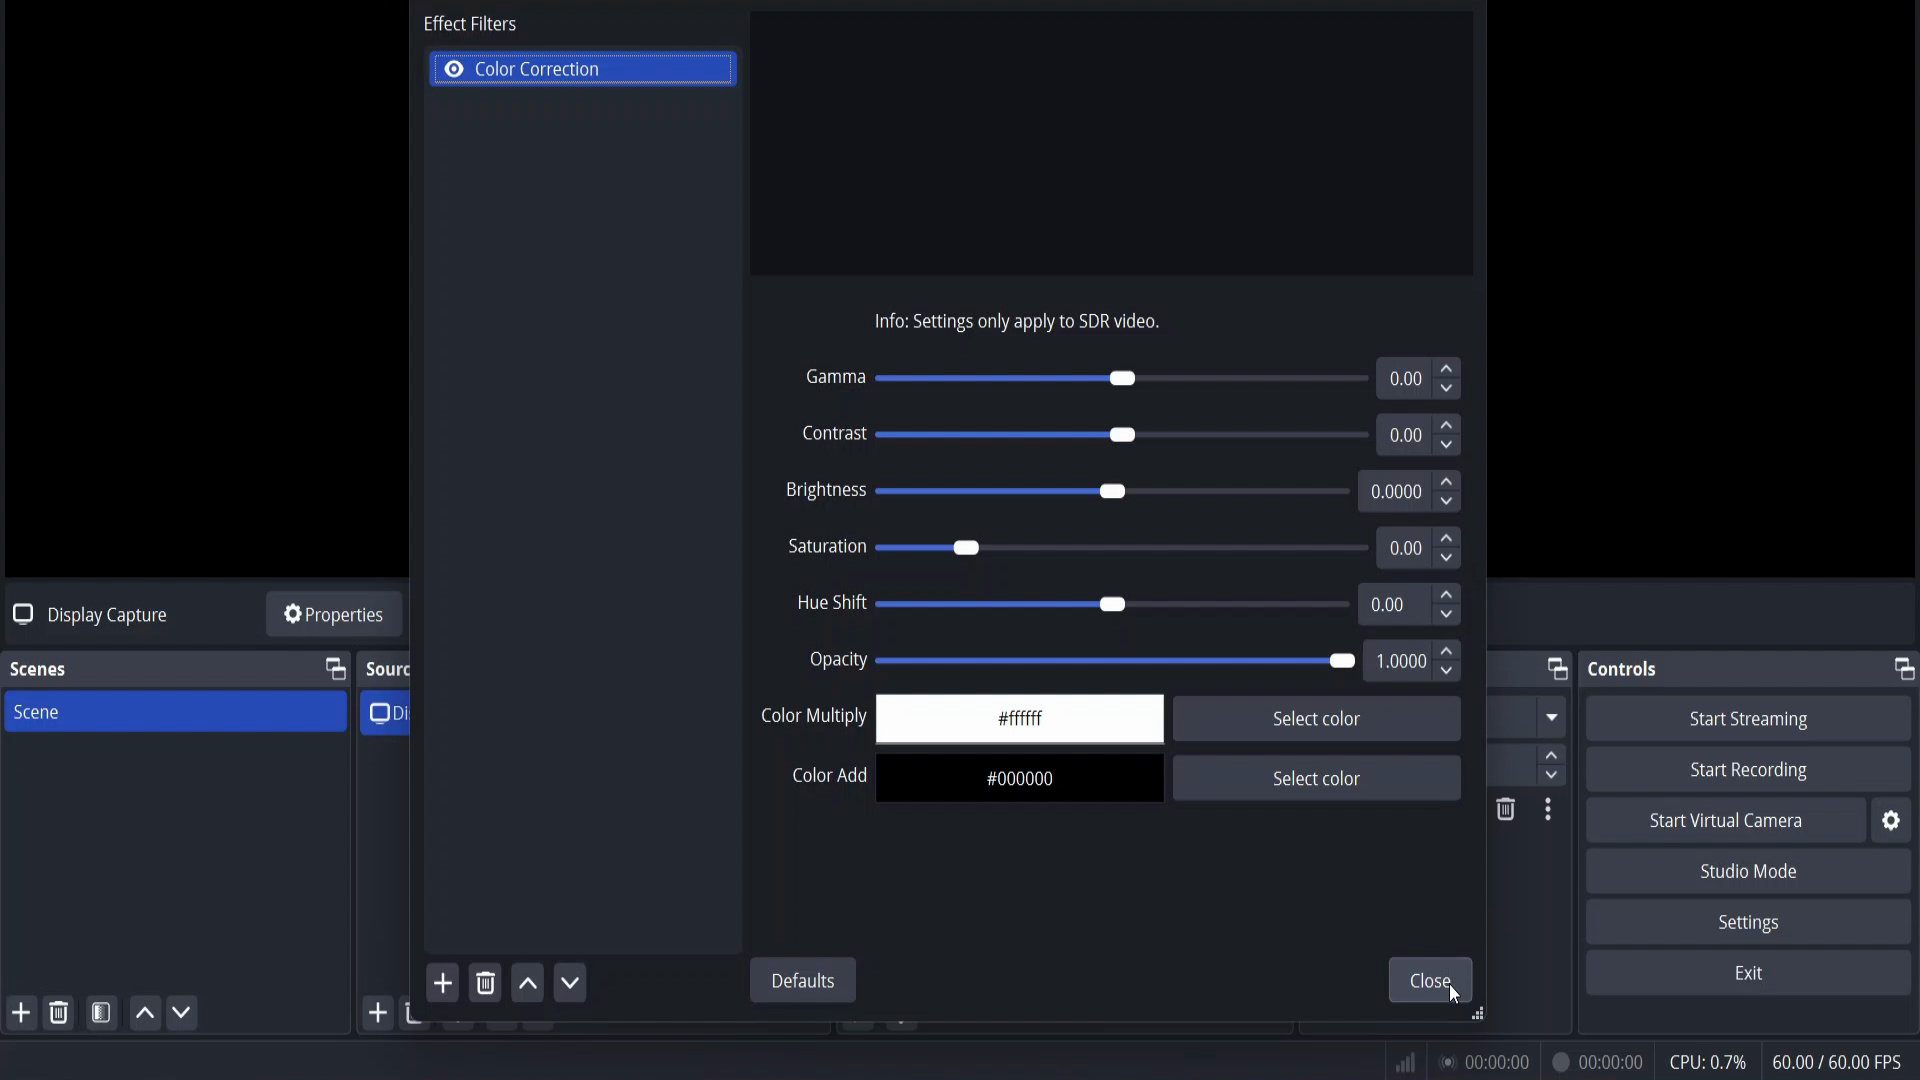  Describe the element at coordinates (574, 981) in the screenshot. I see `move down` at that location.